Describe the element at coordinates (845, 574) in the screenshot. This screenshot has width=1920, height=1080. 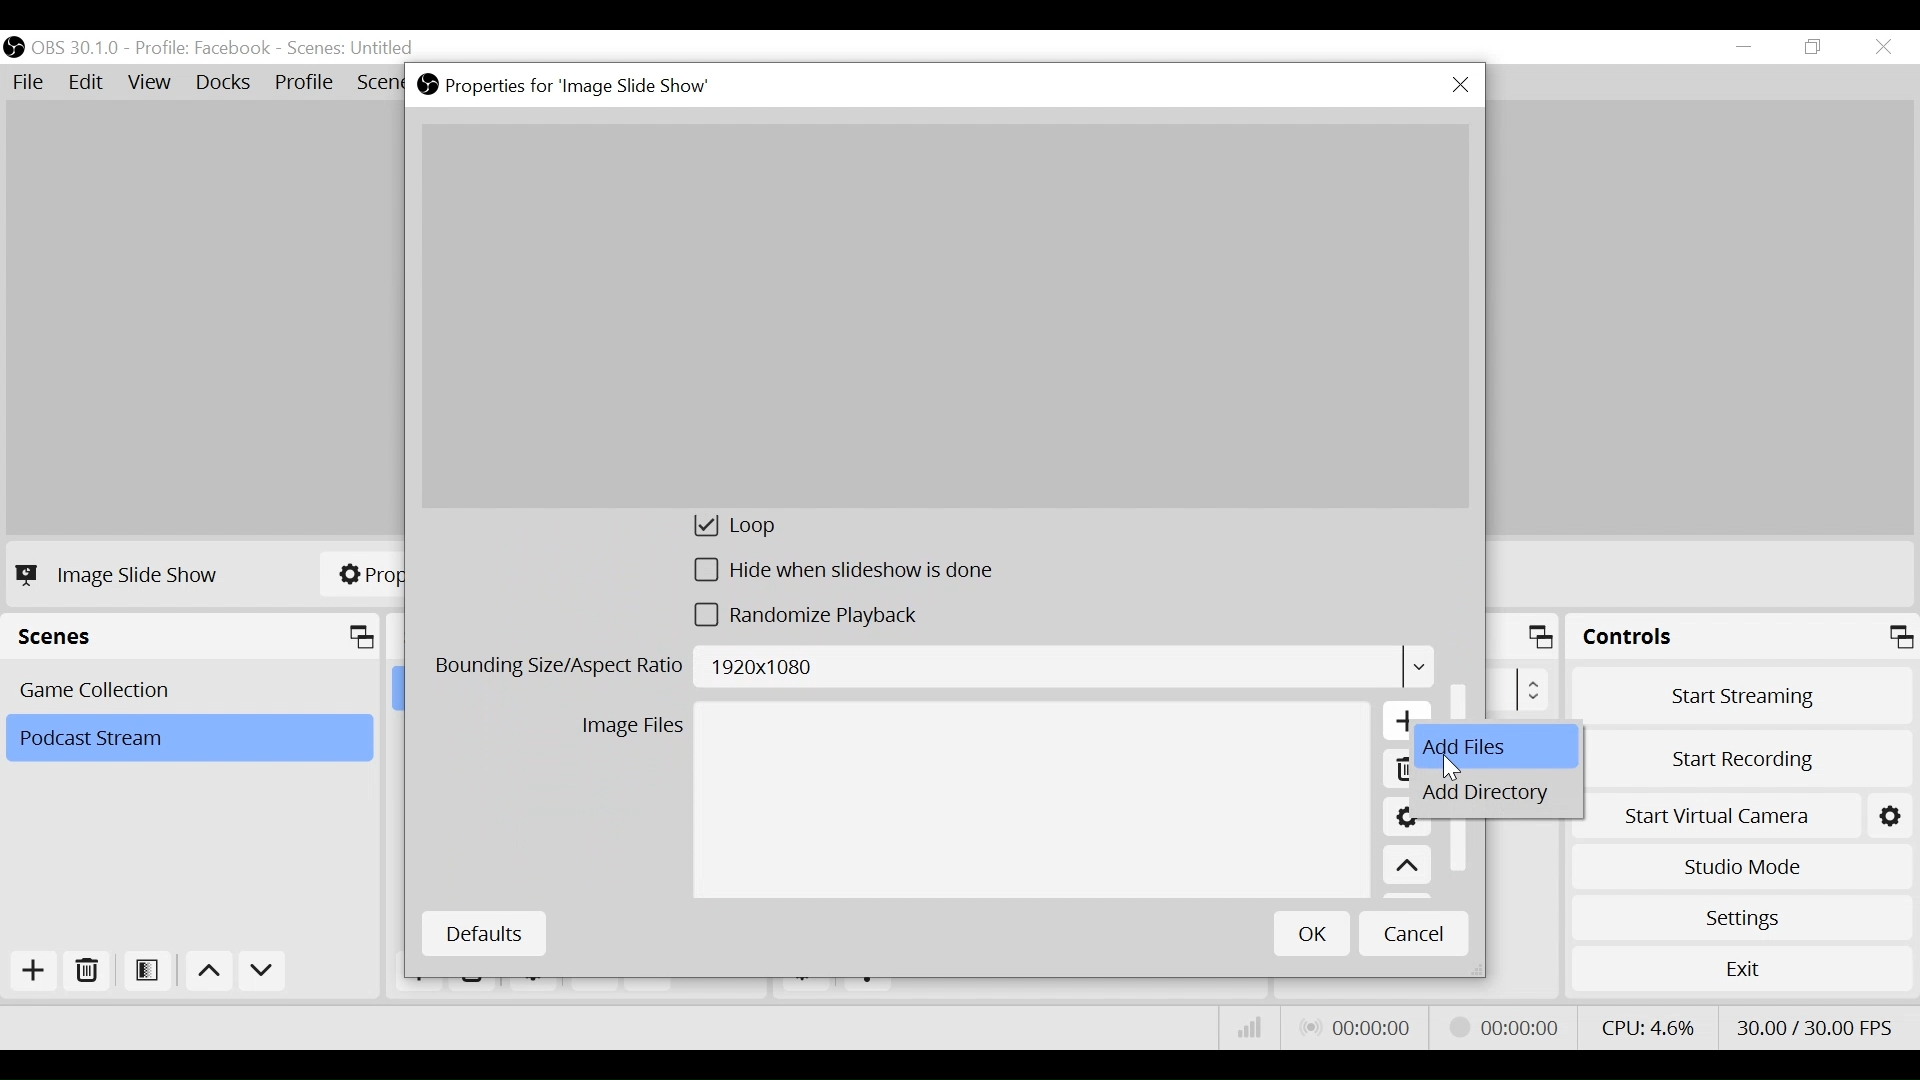
I see `(un)select Hide slideshow is done` at that location.